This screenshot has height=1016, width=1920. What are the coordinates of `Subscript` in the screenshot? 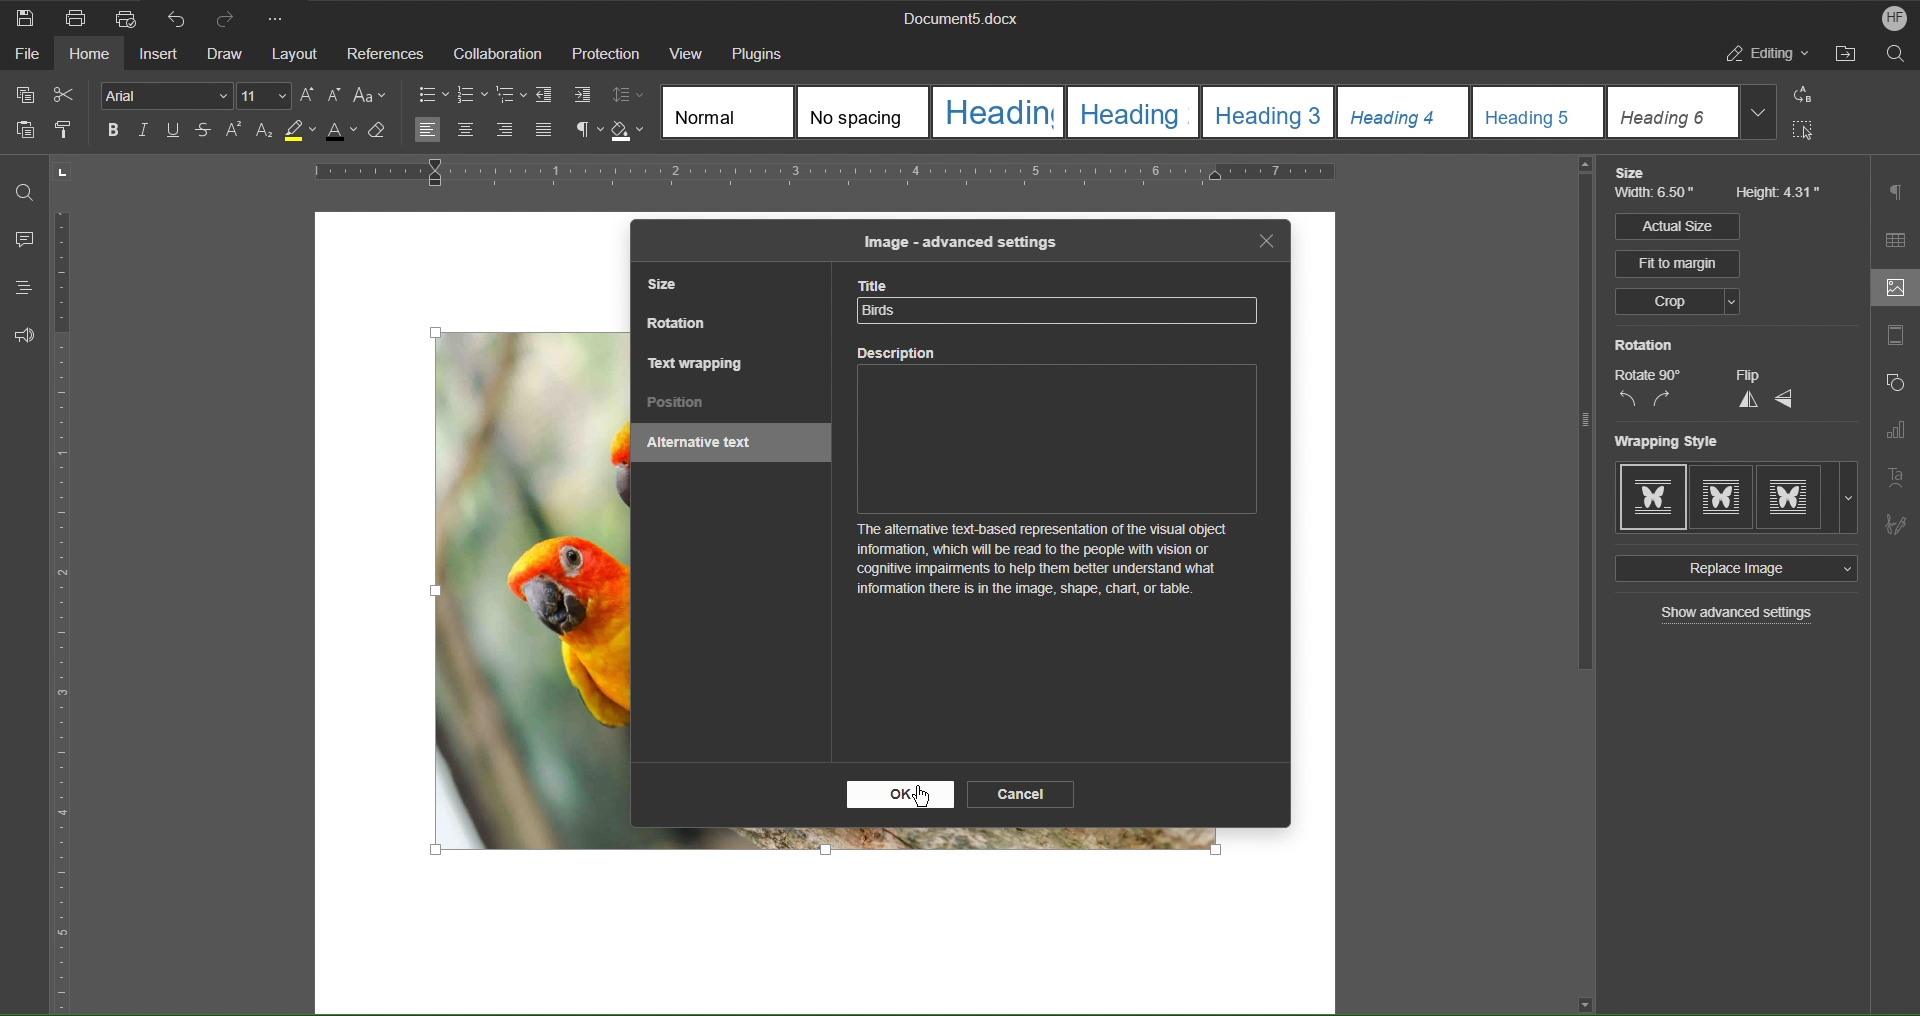 It's located at (265, 134).